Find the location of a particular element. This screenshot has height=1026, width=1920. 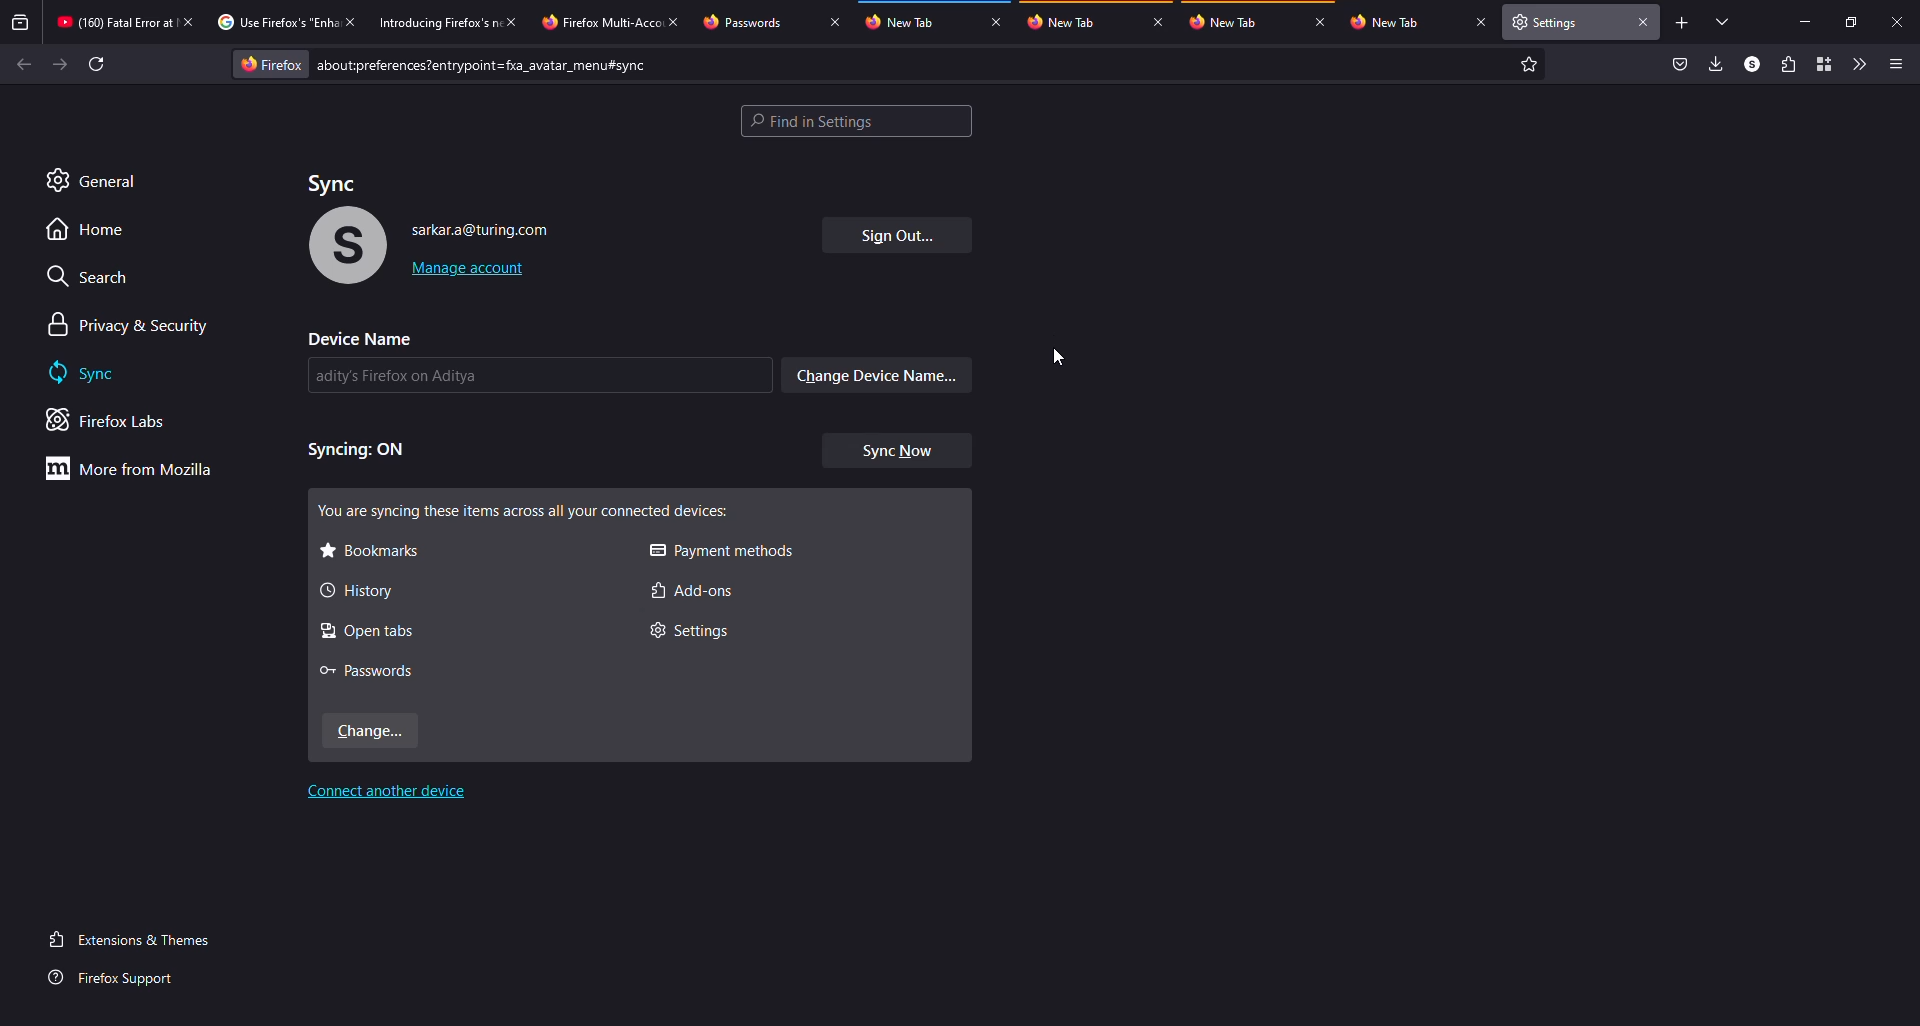

menu is located at coordinates (1897, 63).